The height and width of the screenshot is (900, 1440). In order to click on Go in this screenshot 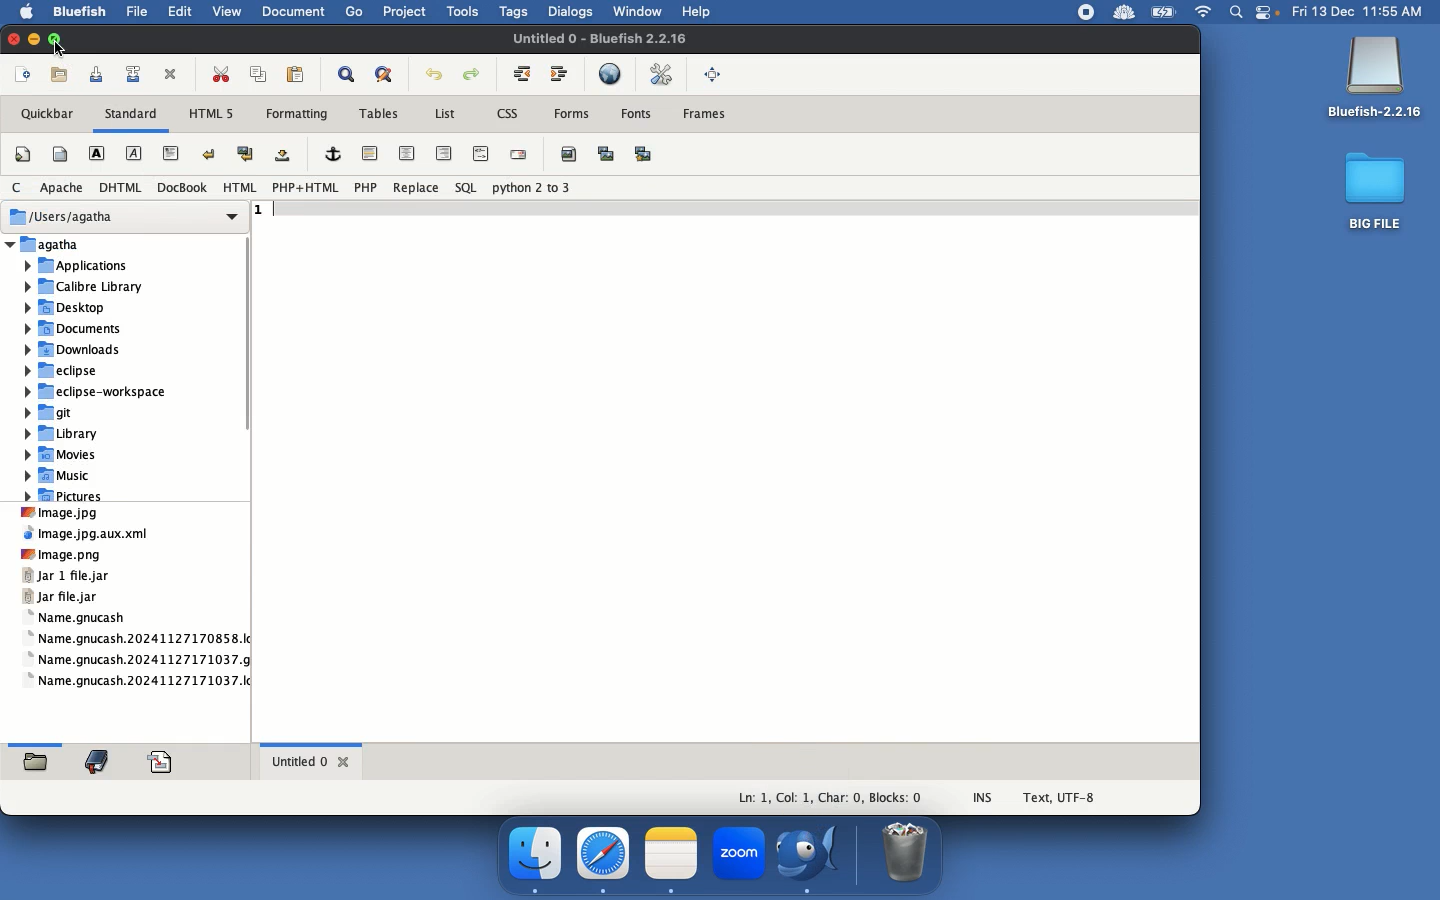, I will do `click(352, 13)`.